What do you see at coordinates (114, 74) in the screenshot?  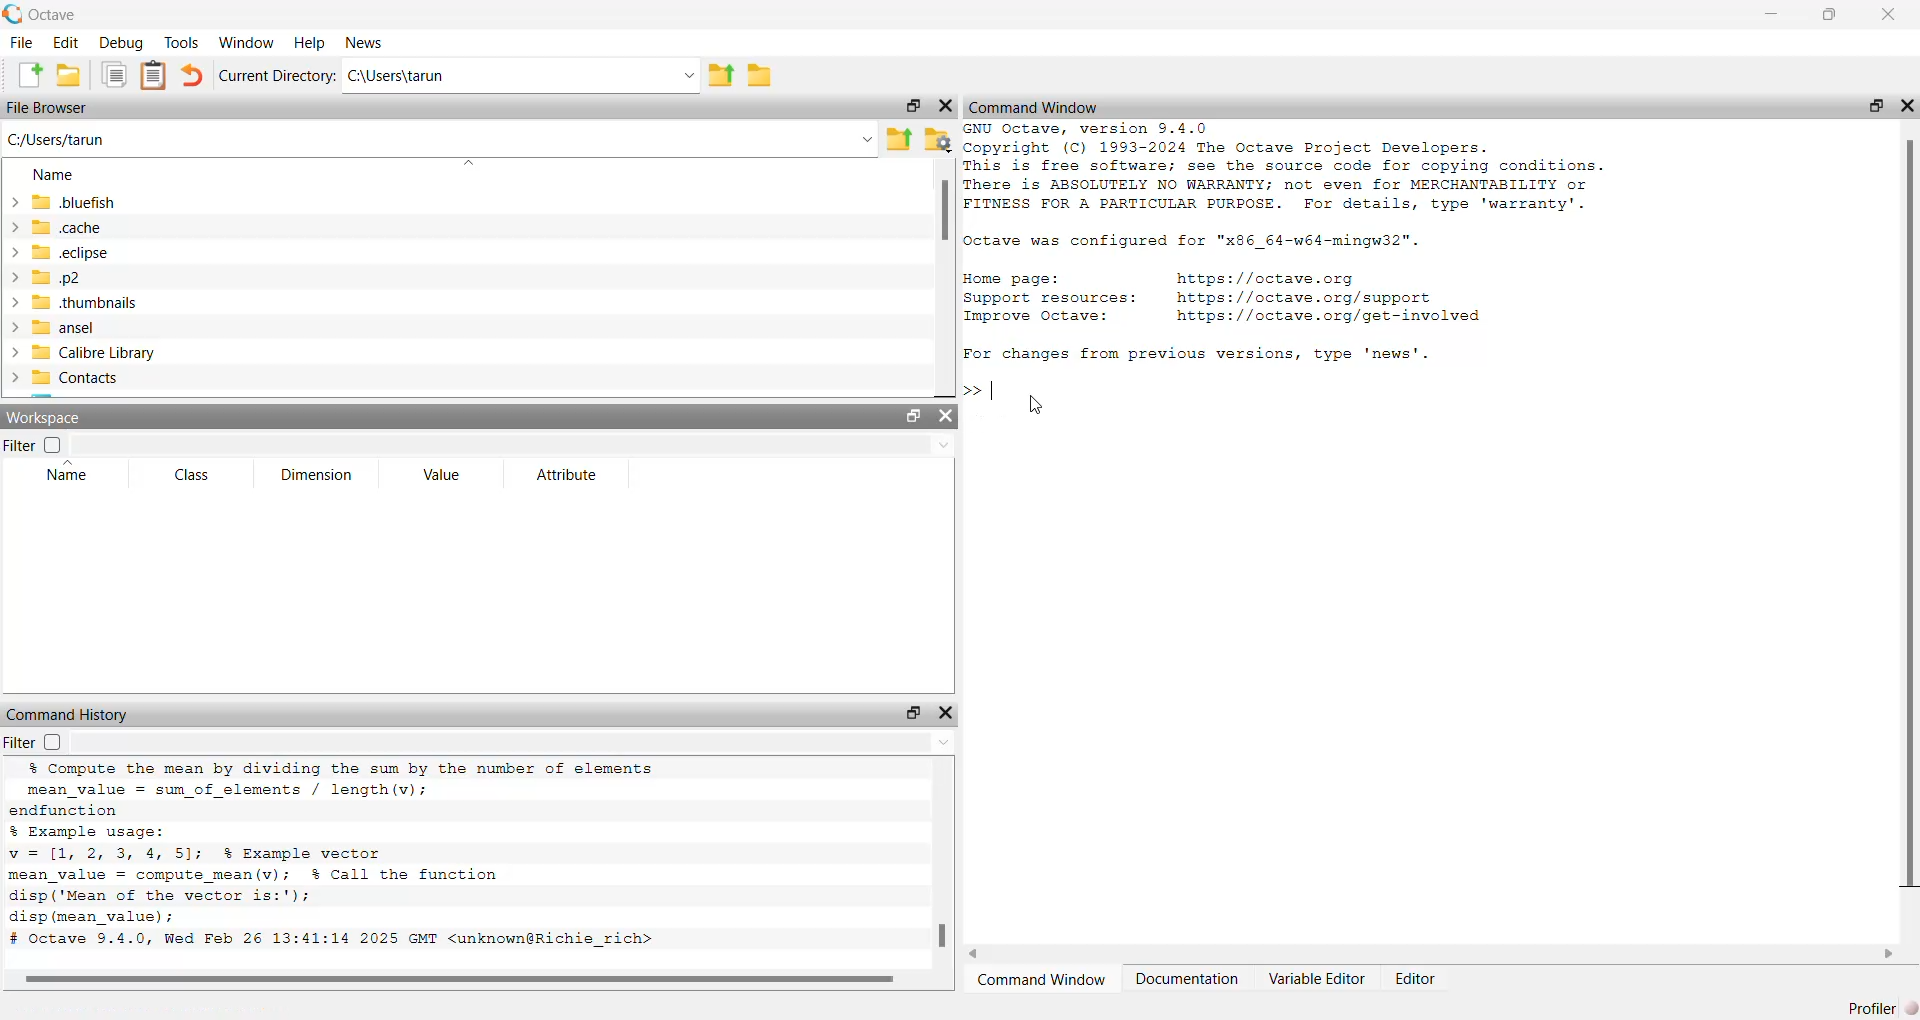 I see `copy` at bounding box center [114, 74].